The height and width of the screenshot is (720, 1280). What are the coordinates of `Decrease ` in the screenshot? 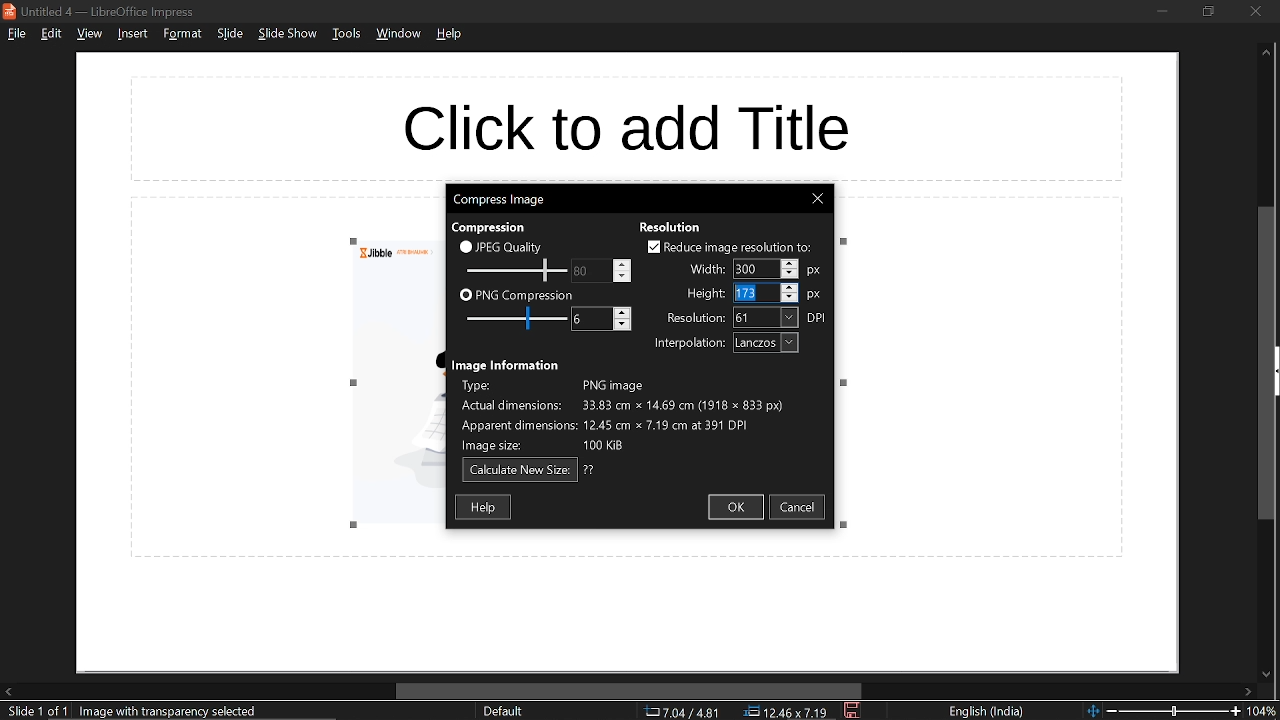 It's located at (791, 298).